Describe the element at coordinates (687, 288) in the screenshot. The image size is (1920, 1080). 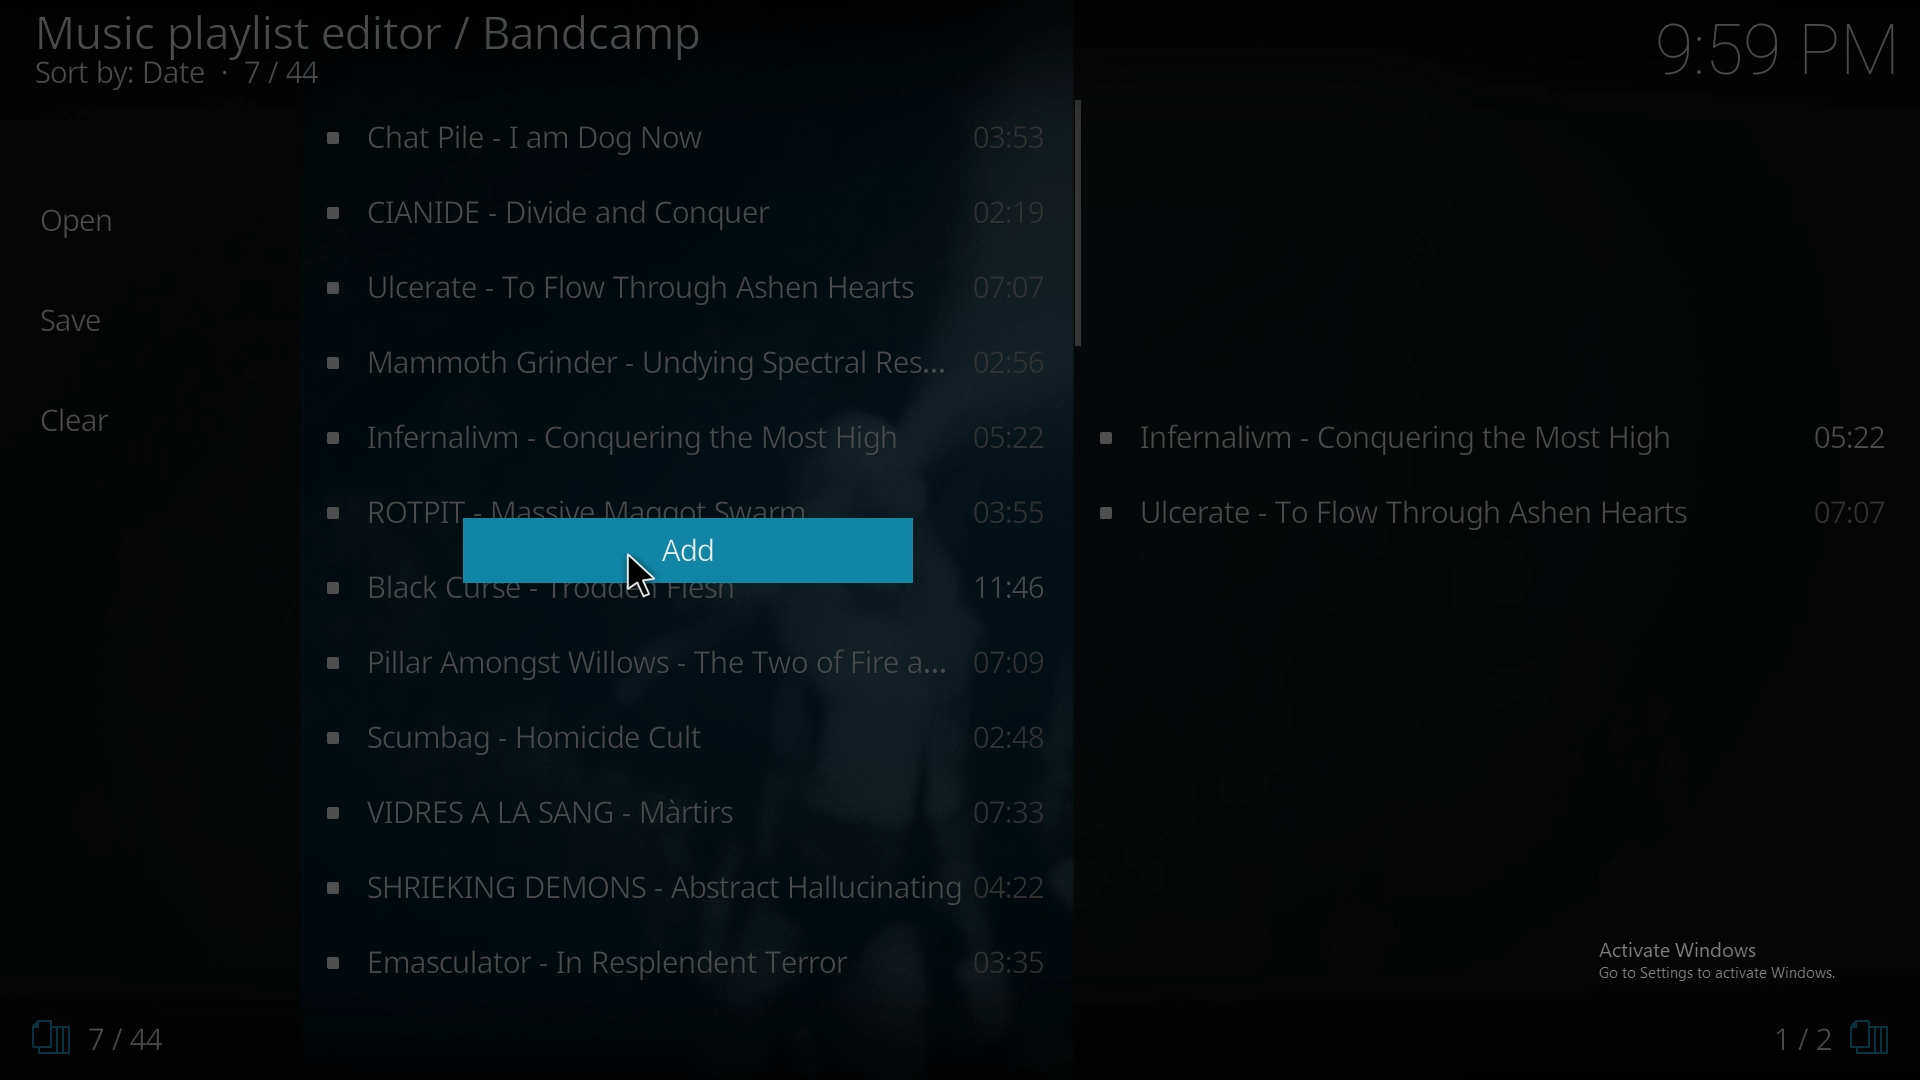
I see `music` at that location.